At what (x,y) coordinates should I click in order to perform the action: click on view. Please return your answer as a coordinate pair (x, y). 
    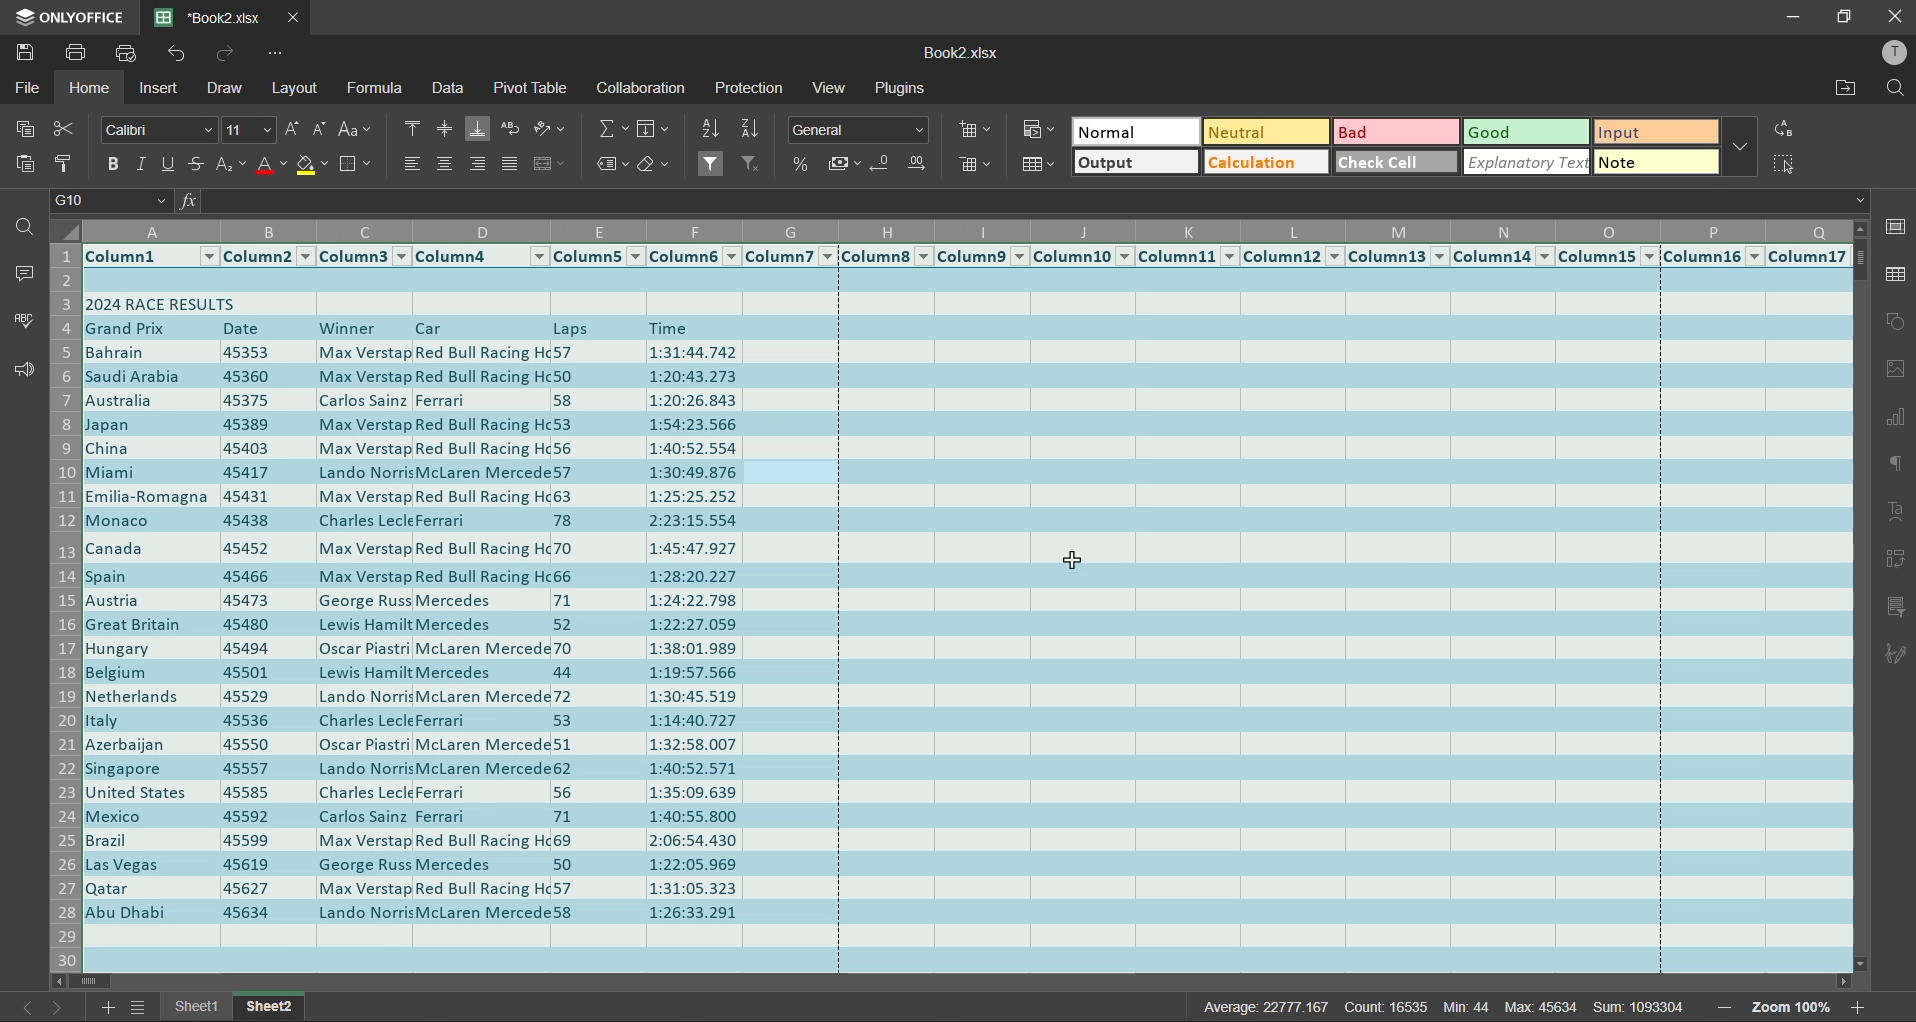
    Looking at the image, I should click on (835, 90).